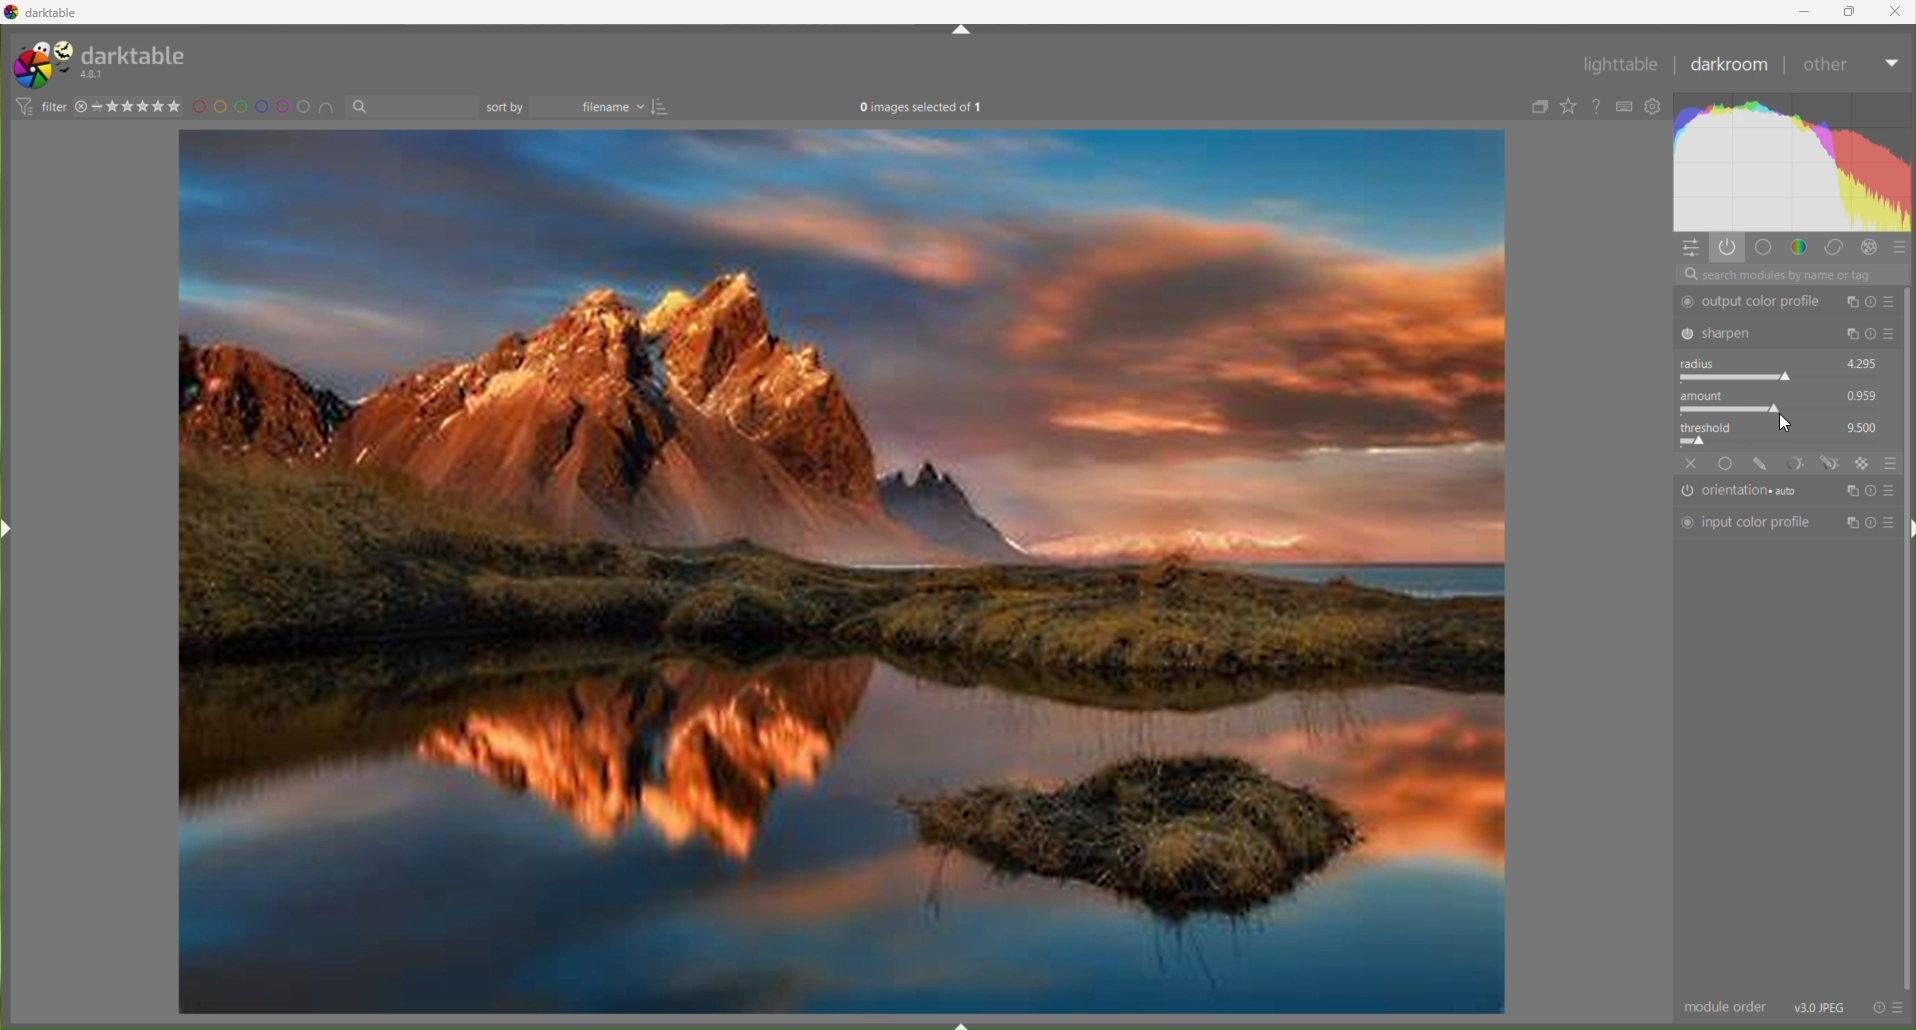 The height and width of the screenshot is (1030, 1916). I want to click on Darkroom, so click(1730, 67).